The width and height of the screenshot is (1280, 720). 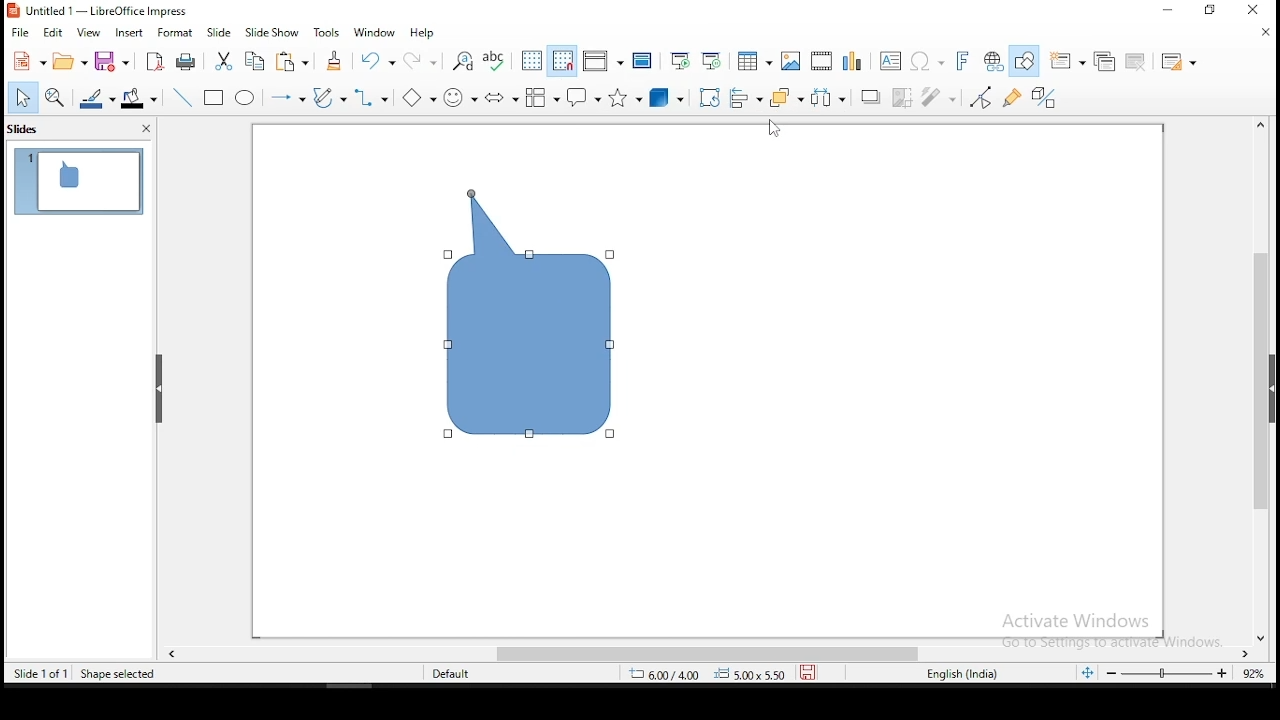 I want to click on charts, so click(x=854, y=60).